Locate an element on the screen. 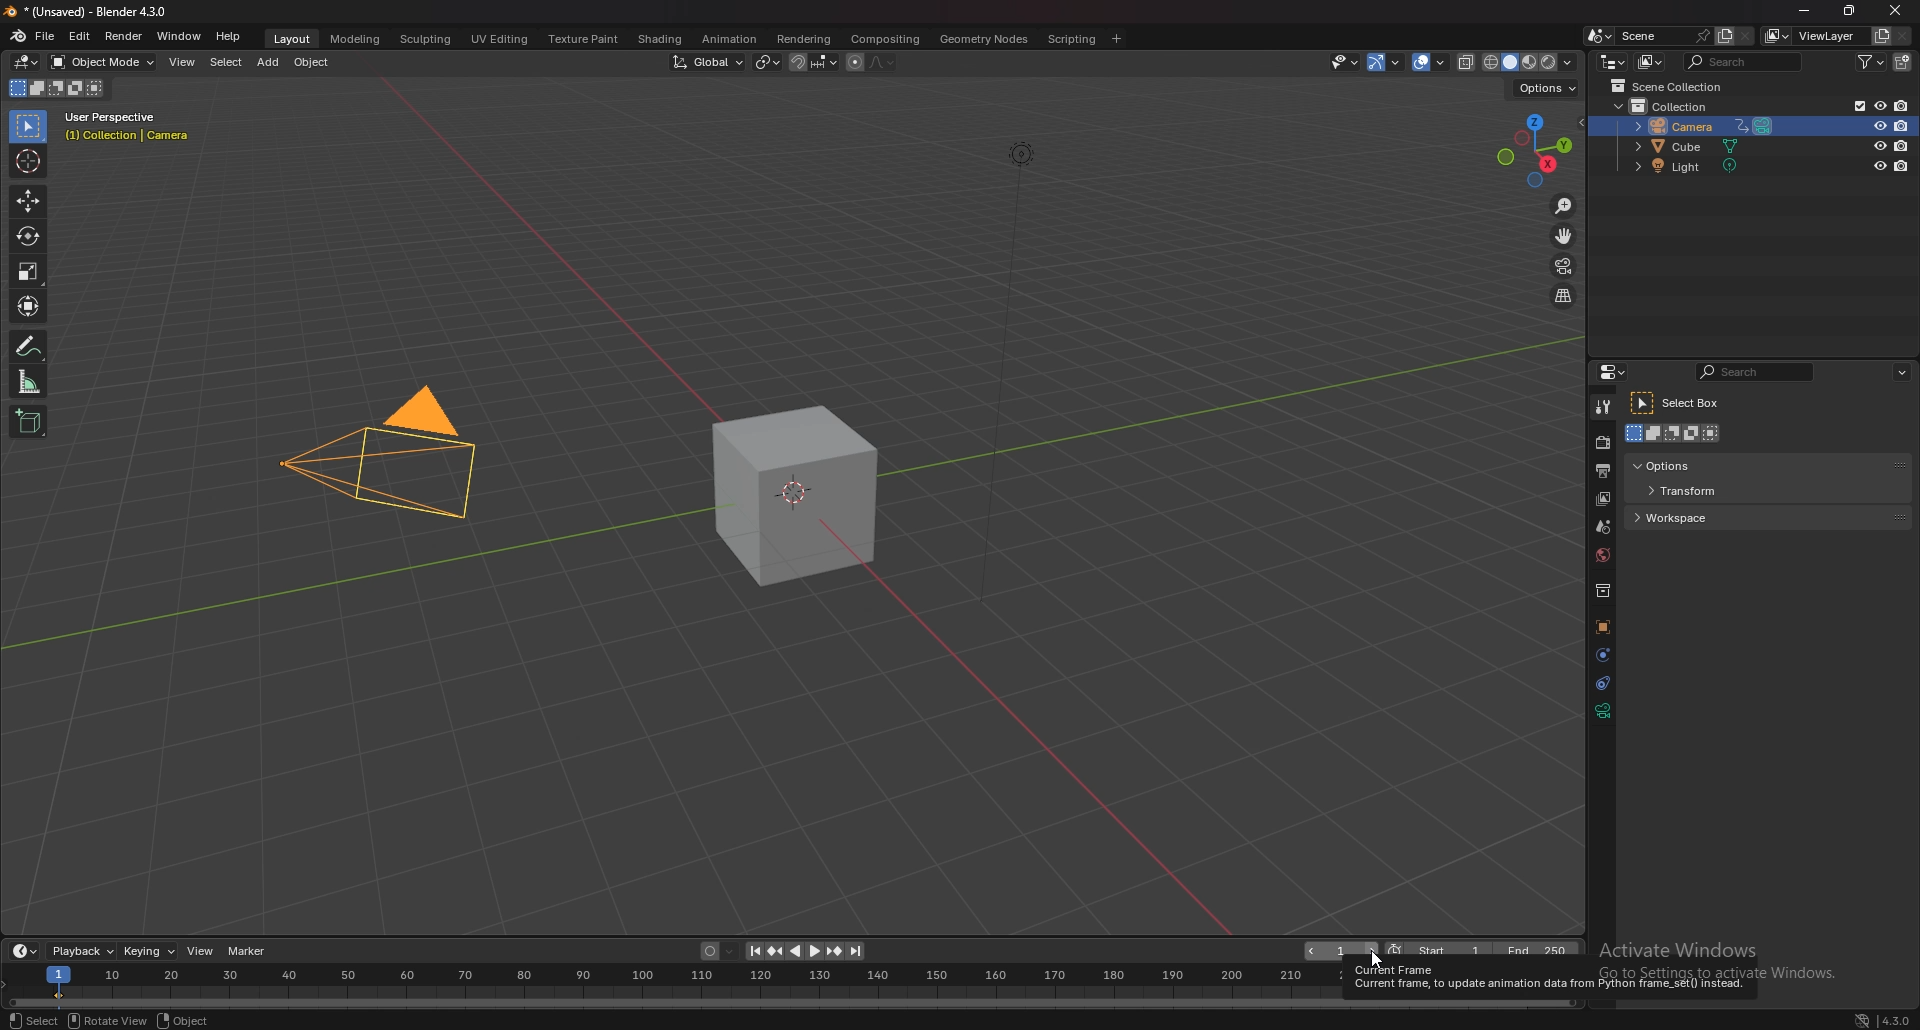 The width and height of the screenshot is (1920, 1030). transform pivot point is located at coordinates (766, 62).